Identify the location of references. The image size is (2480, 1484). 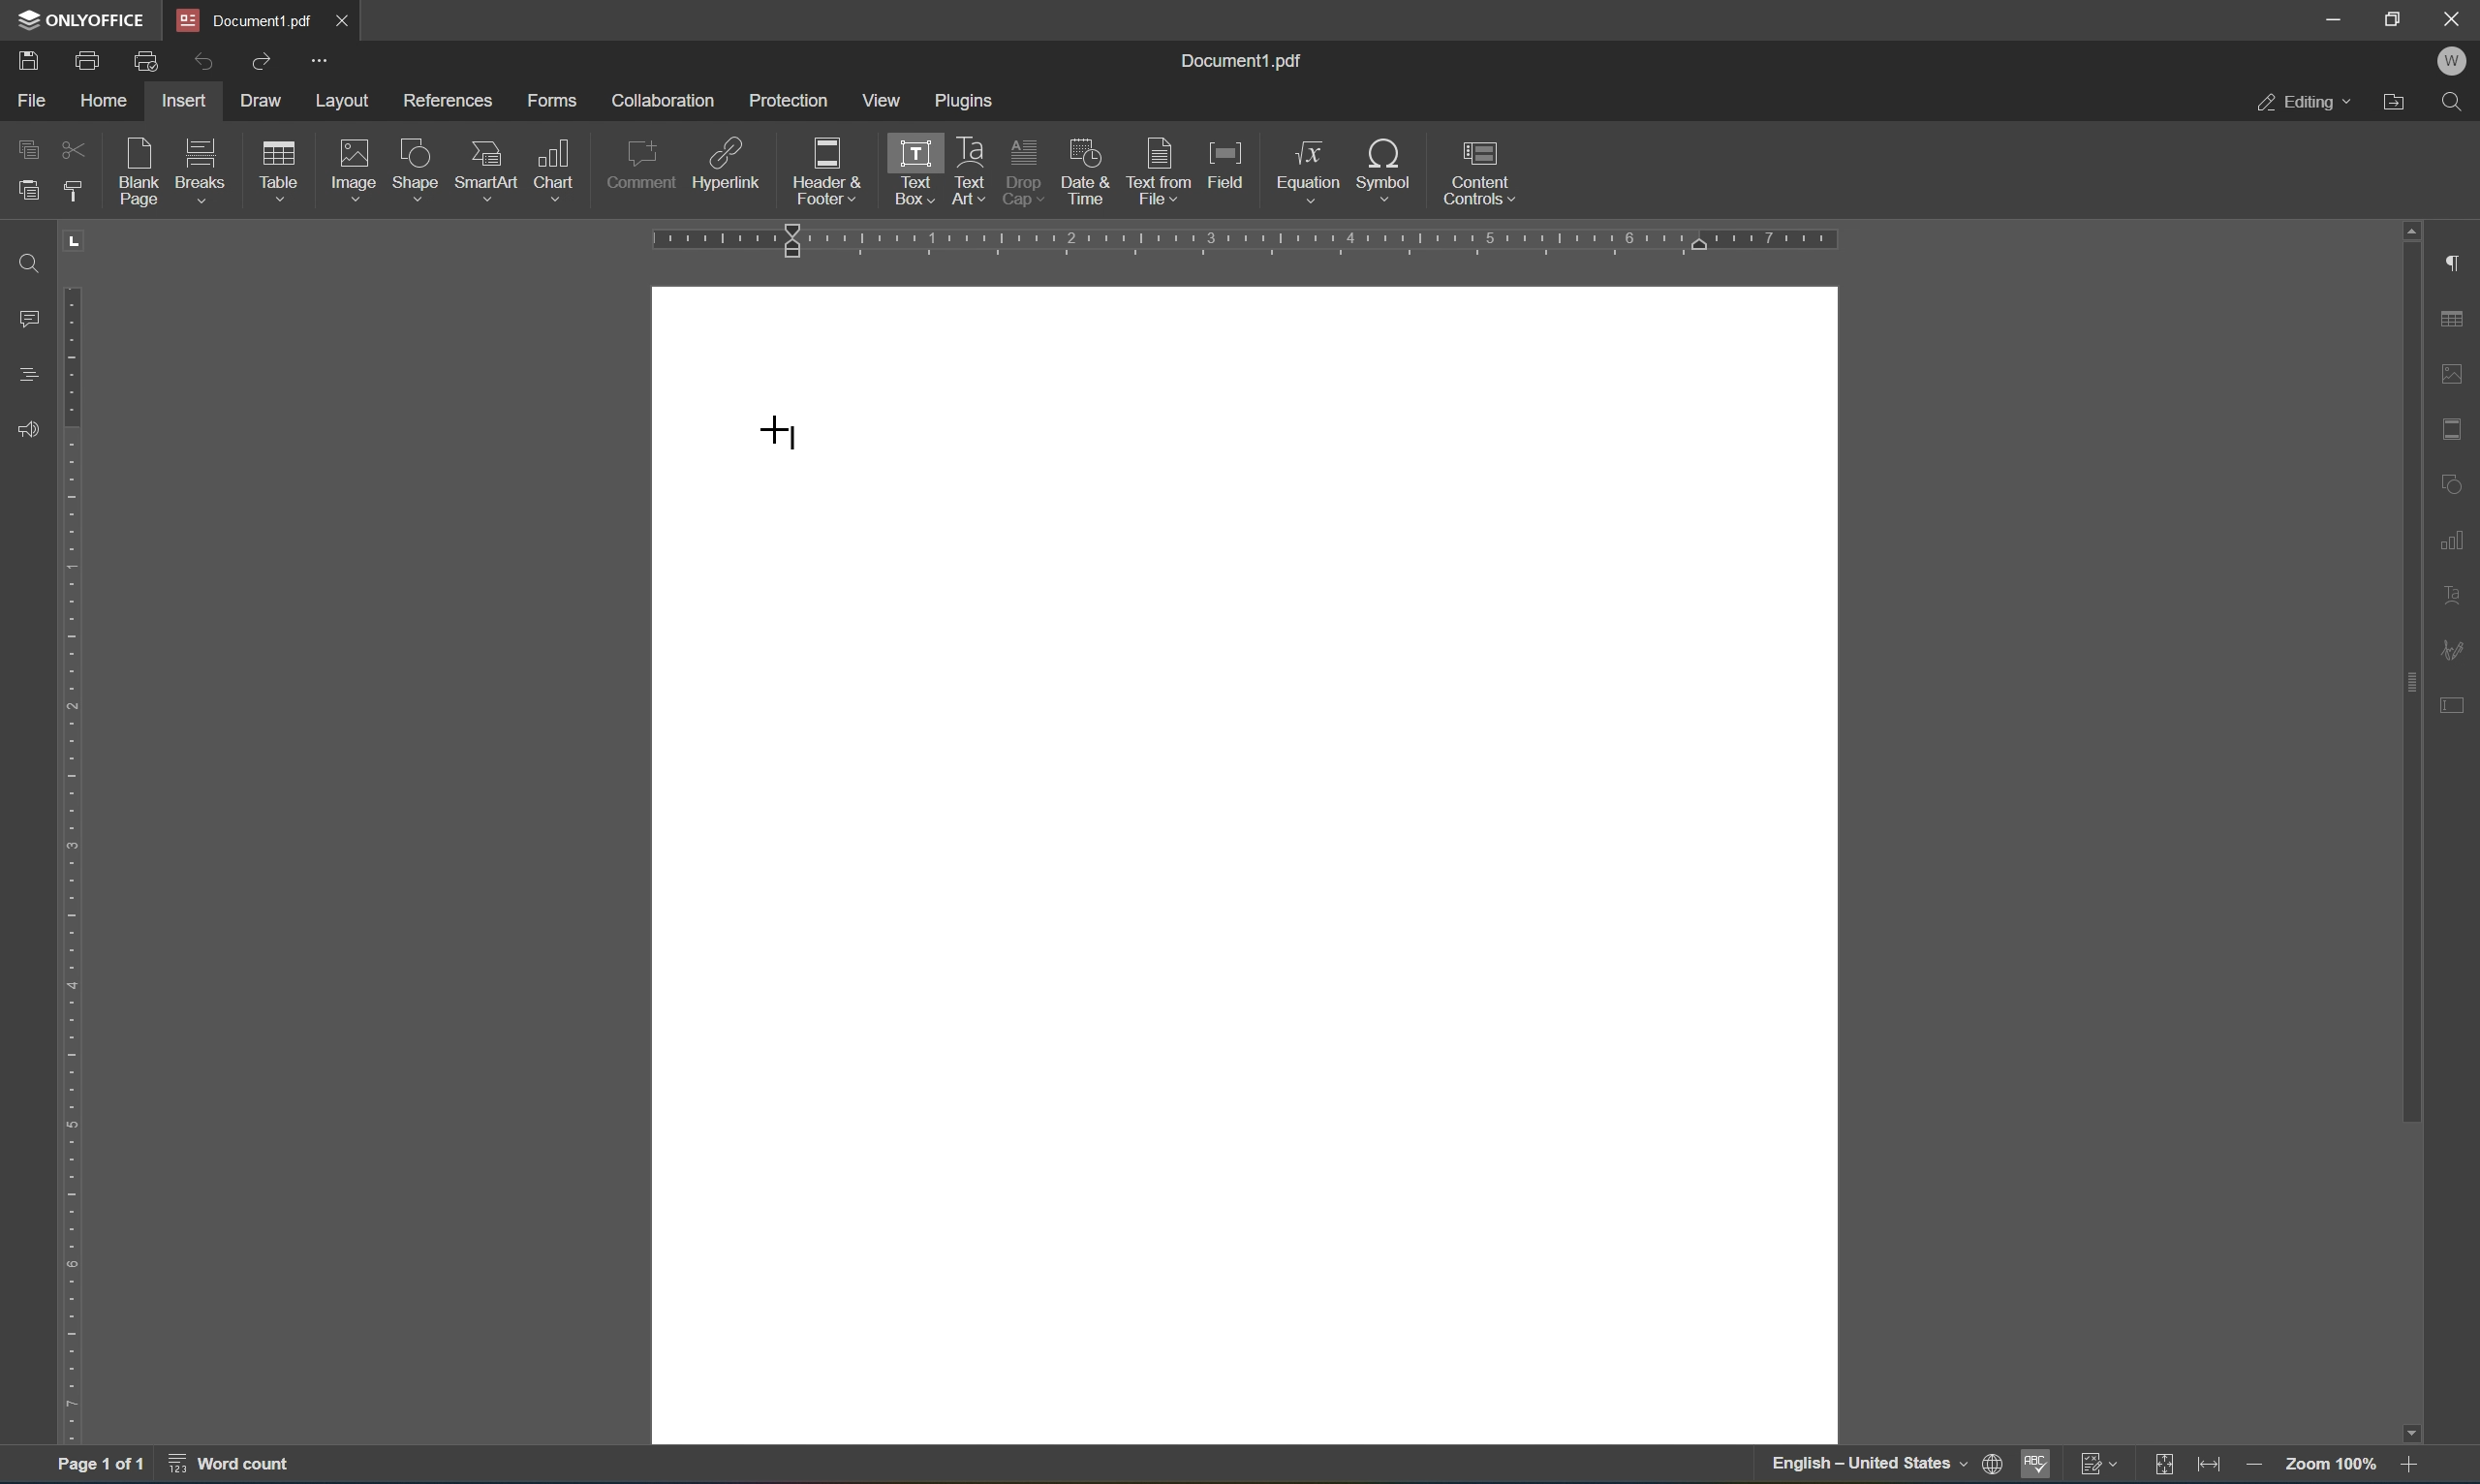
(448, 103).